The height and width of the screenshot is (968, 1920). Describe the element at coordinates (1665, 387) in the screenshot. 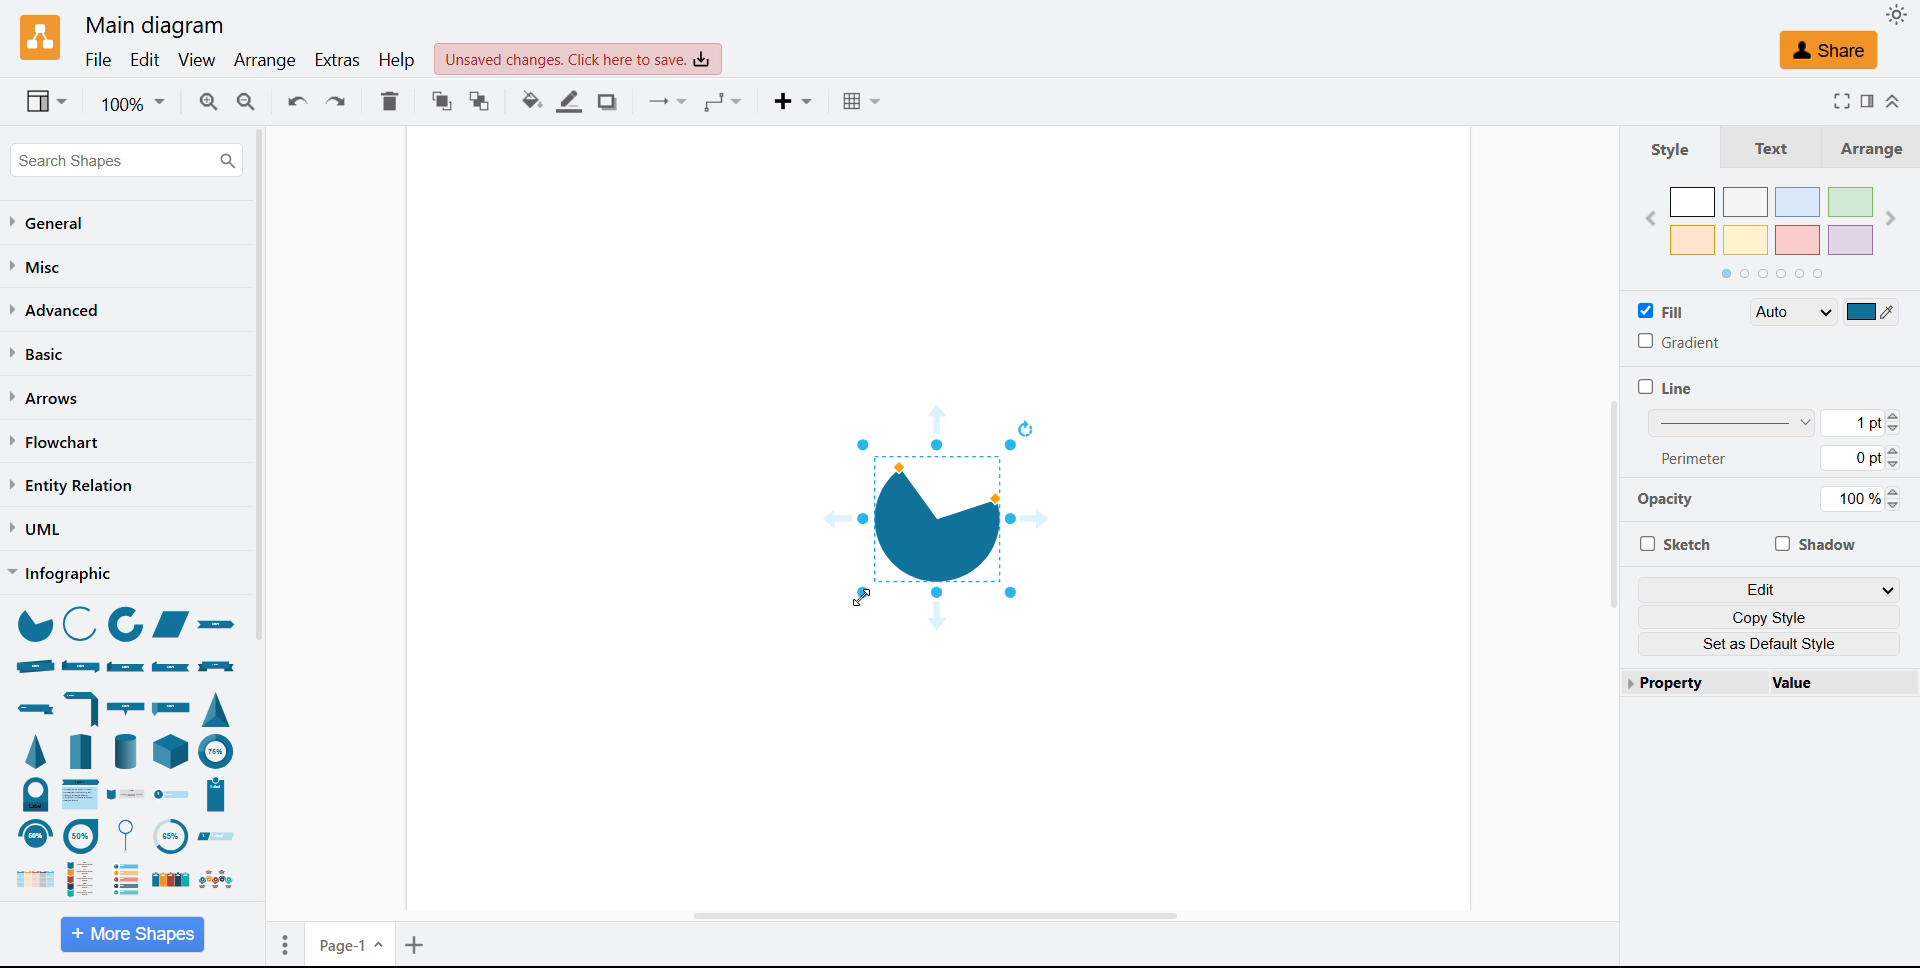

I see `Line ` at that location.